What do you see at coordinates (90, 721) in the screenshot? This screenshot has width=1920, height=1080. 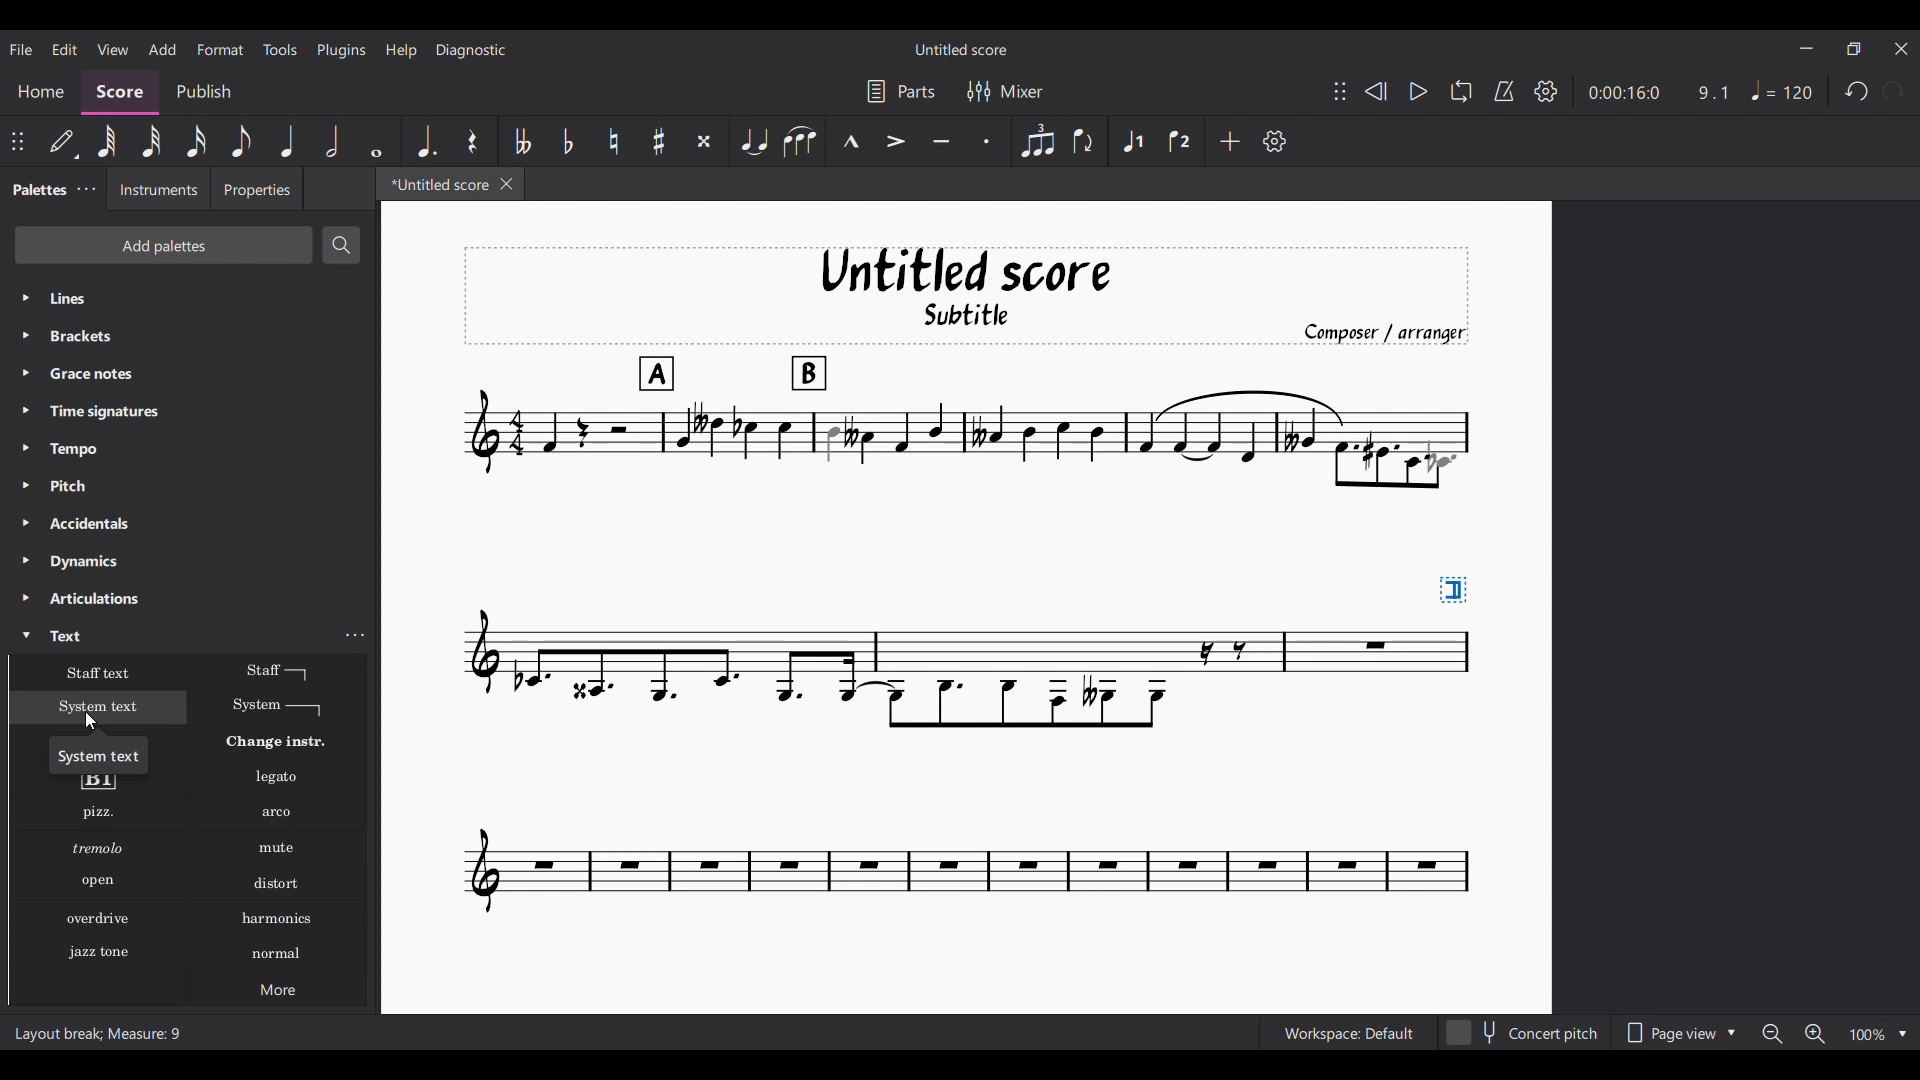 I see `Cursor` at bounding box center [90, 721].